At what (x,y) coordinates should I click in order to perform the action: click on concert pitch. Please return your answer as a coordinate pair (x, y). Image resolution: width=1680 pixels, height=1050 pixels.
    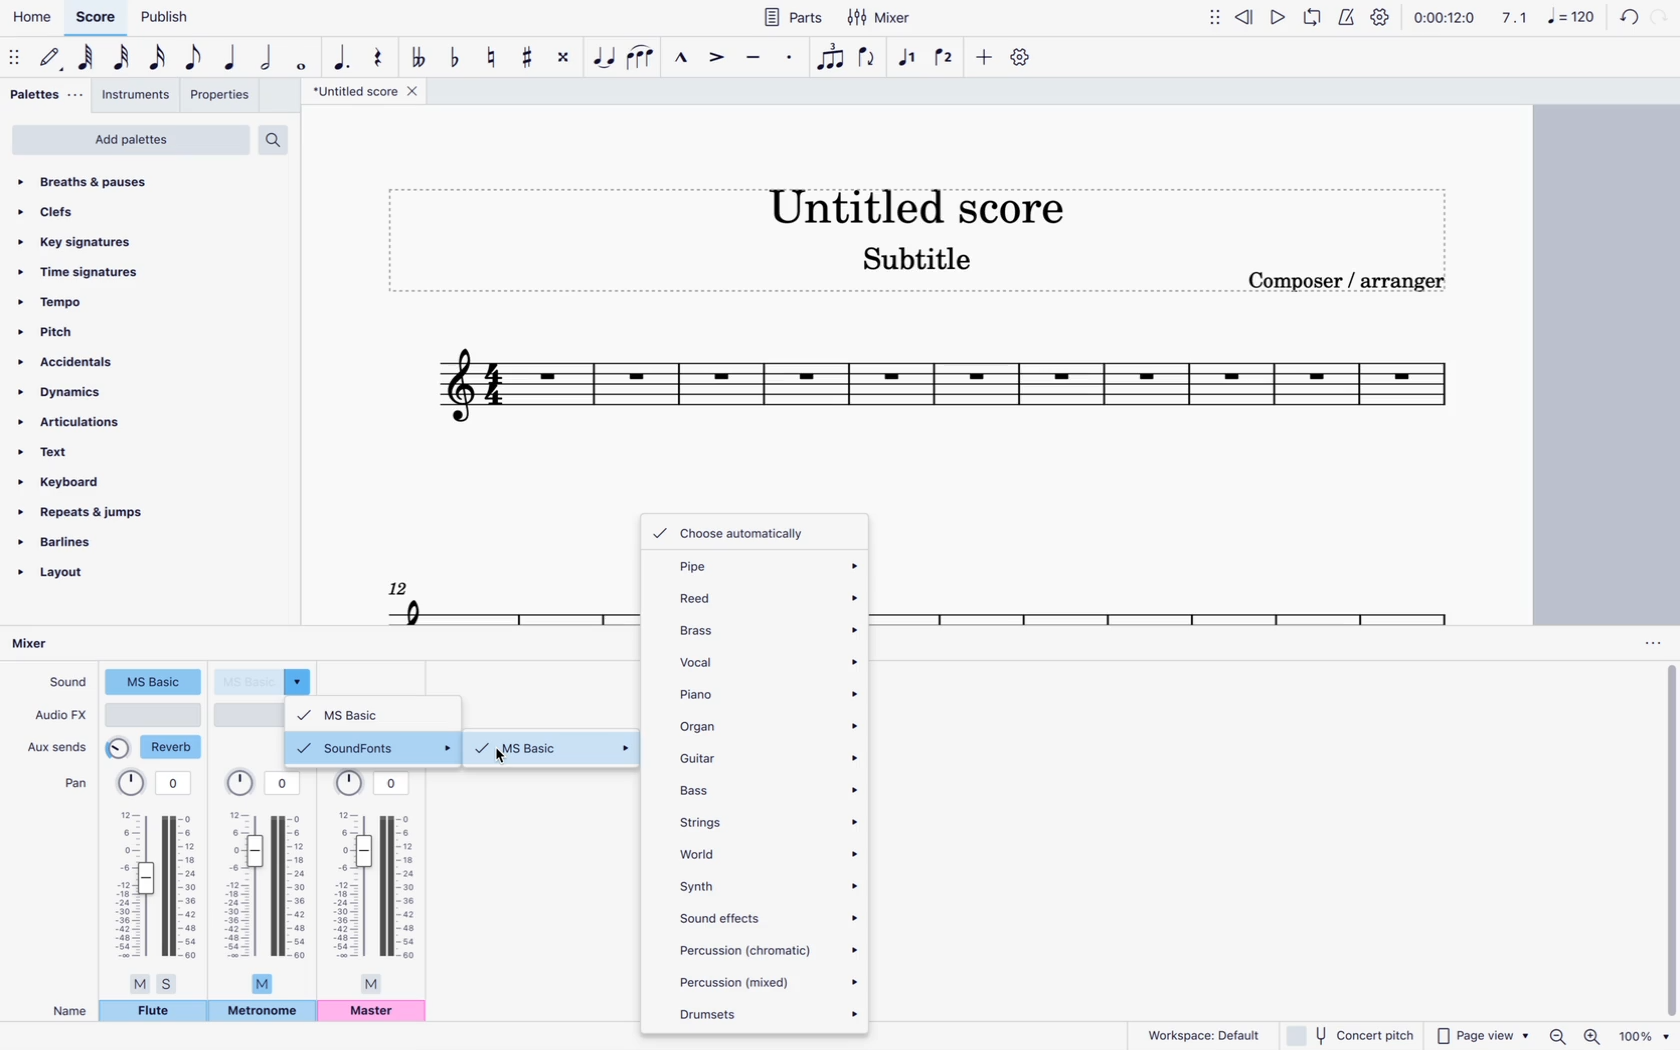
    Looking at the image, I should click on (1351, 1036).